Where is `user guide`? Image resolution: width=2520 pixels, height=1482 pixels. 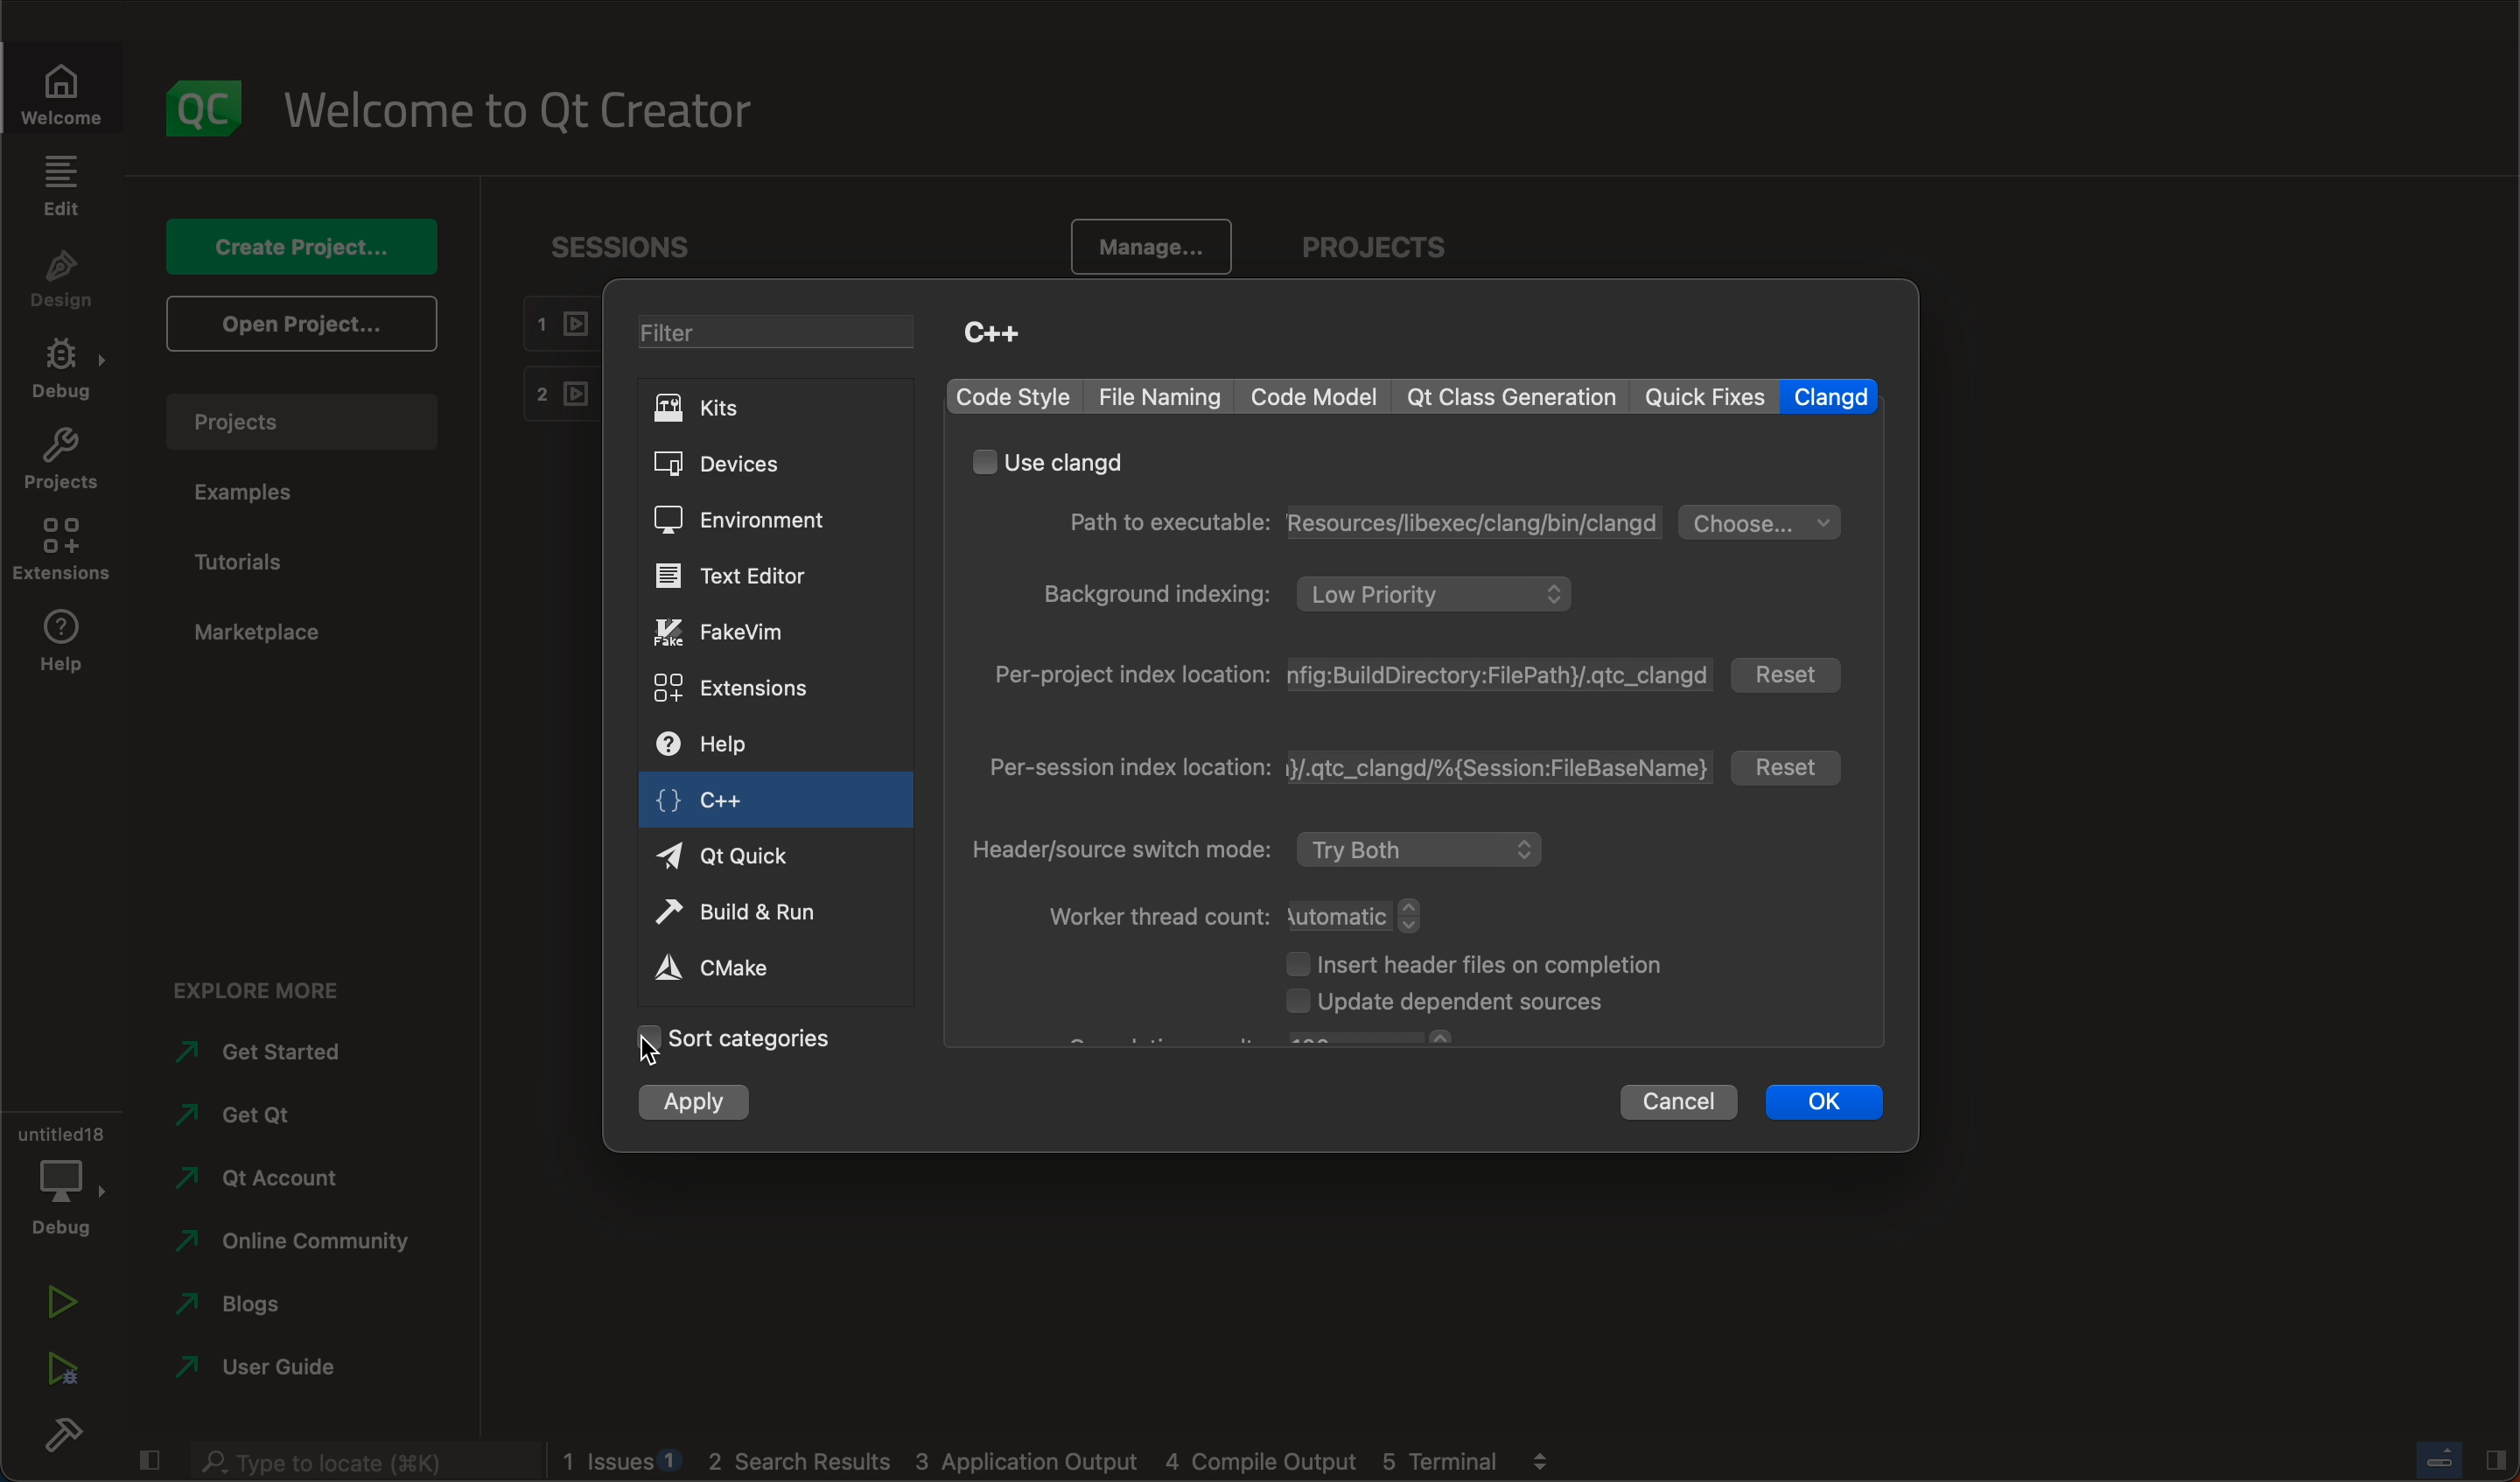 user guide is located at coordinates (284, 1368).